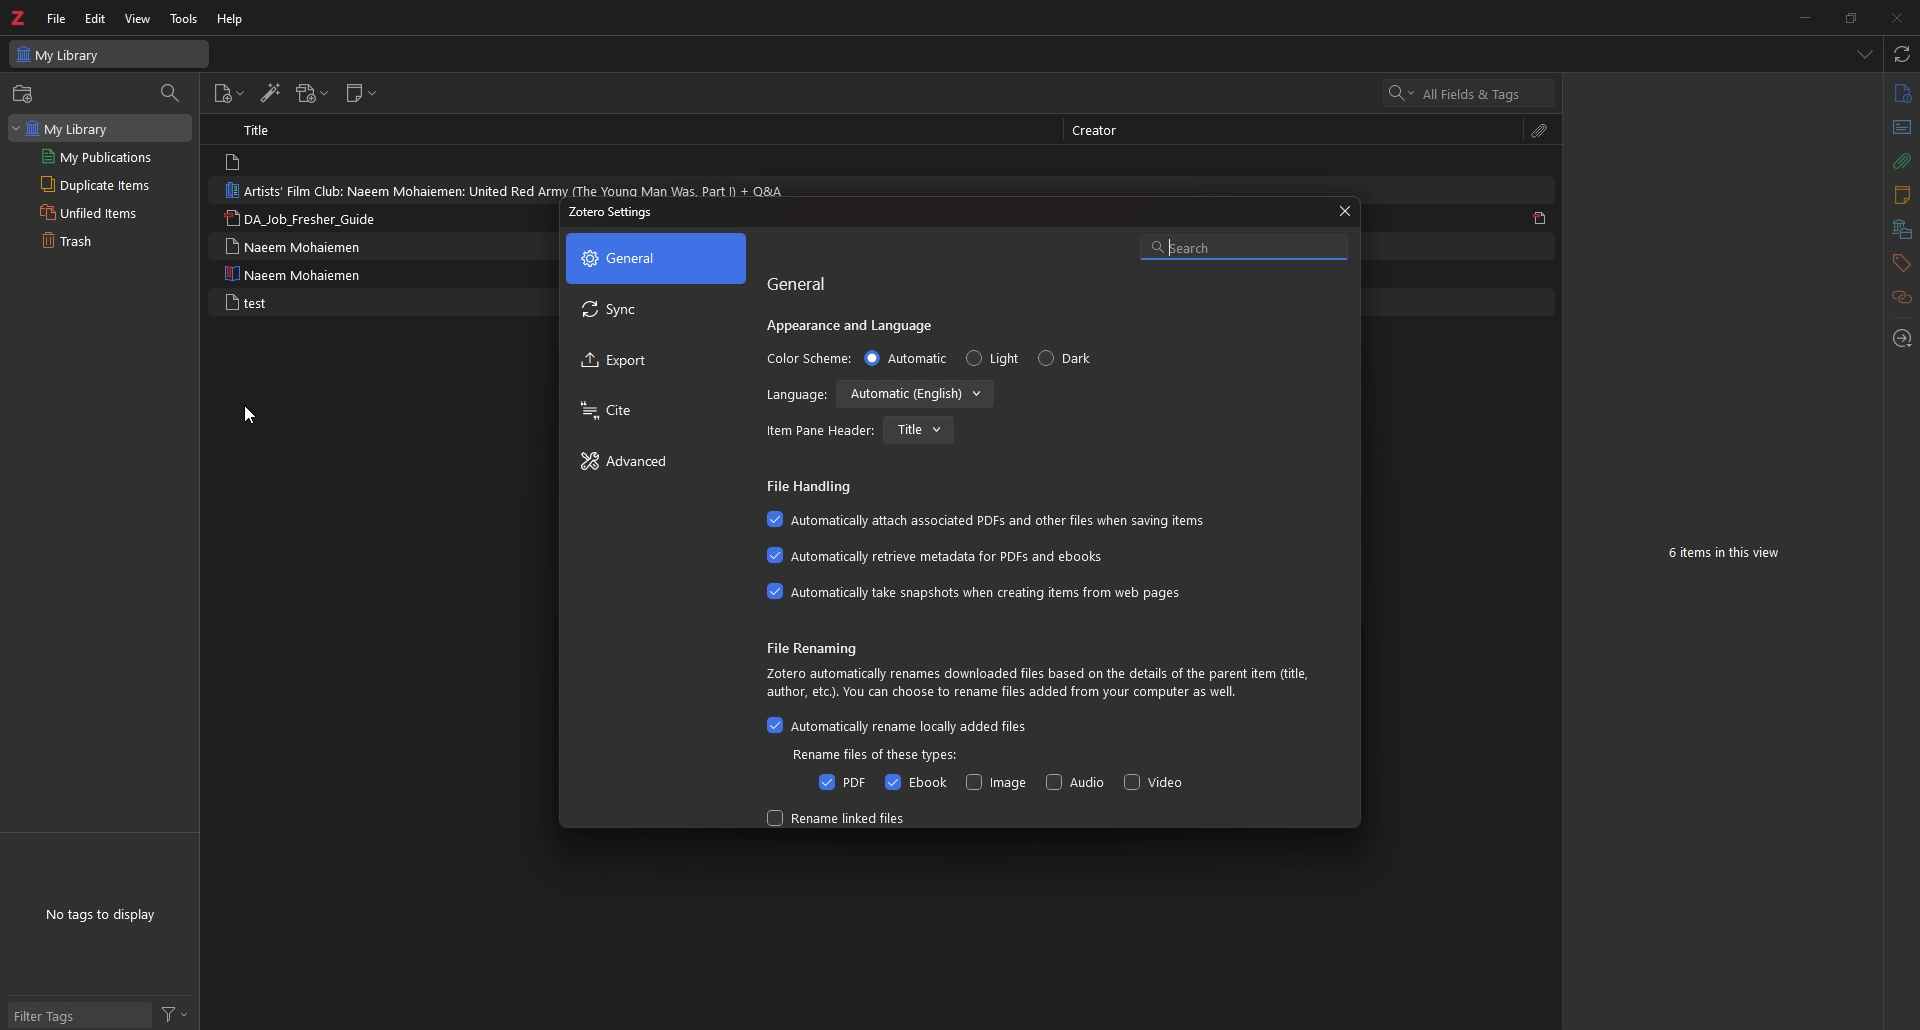  Describe the element at coordinates (1900, 128) in the screenshot. I see `abstract` at that location.